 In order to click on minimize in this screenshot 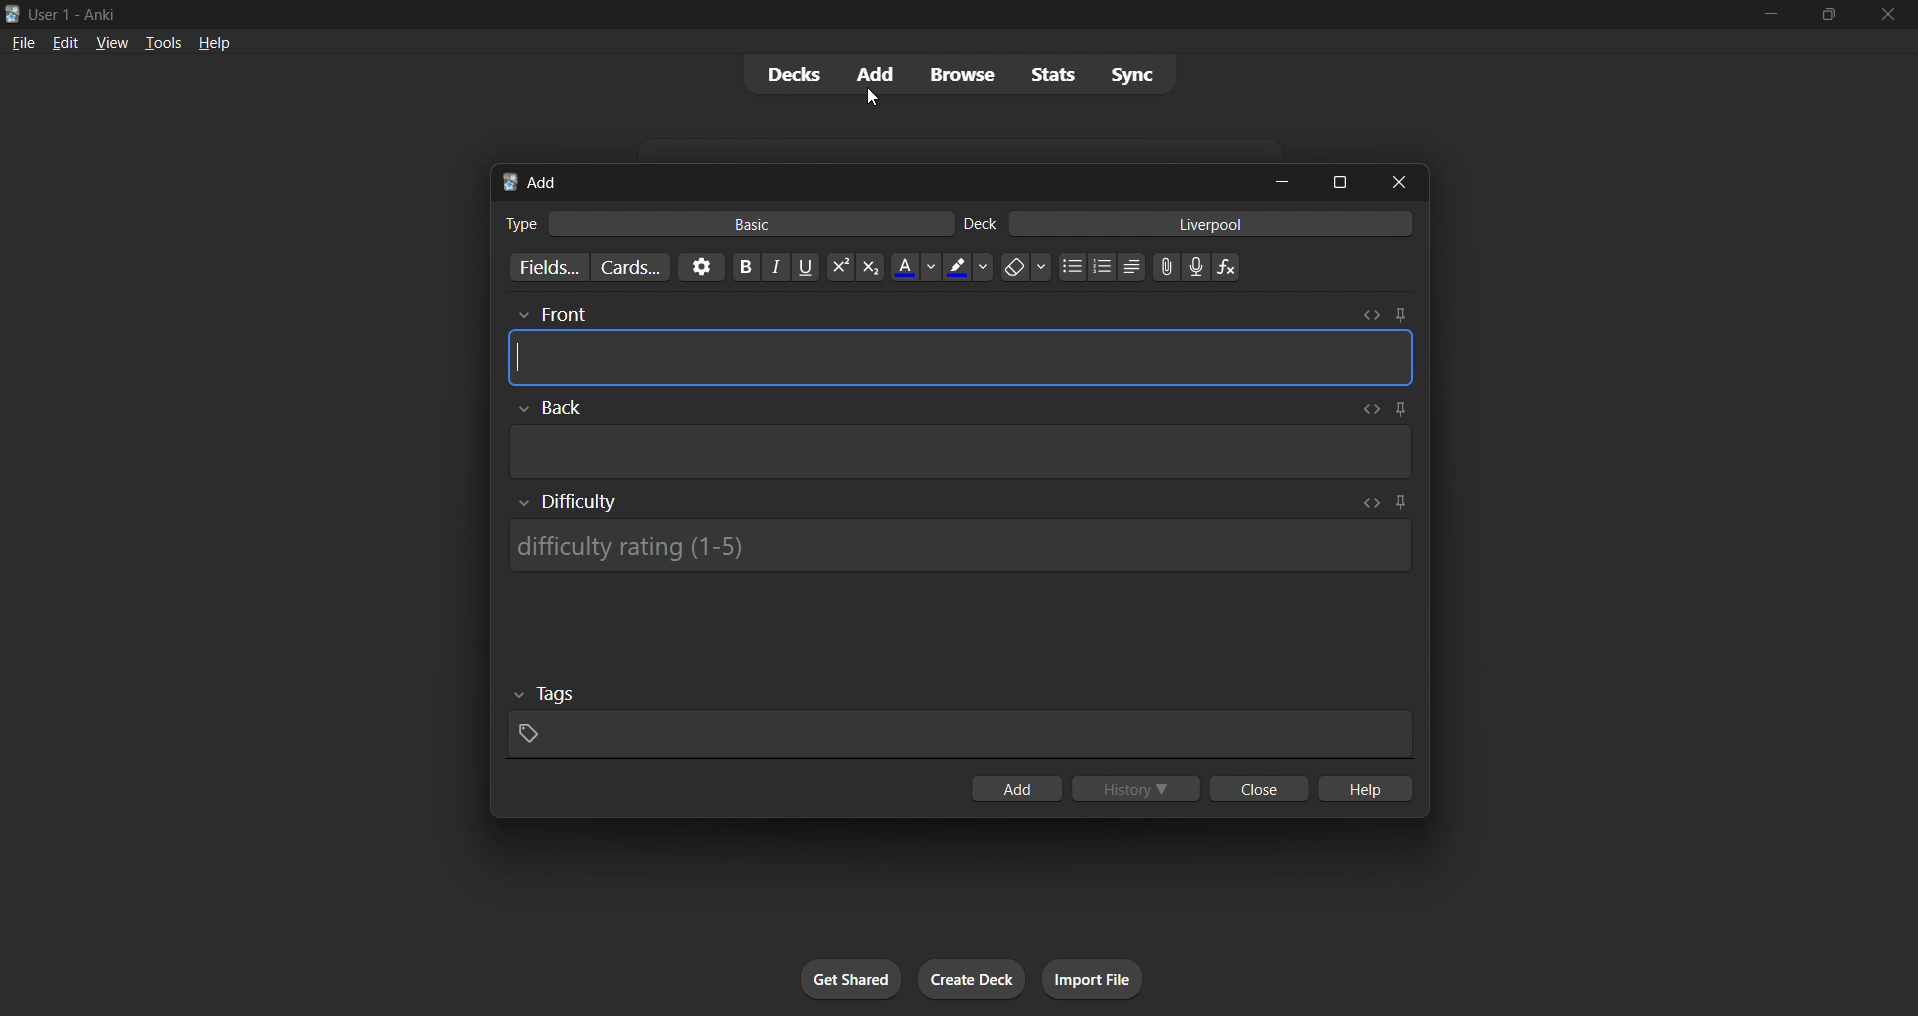, I will do `click(1767, 16)`.